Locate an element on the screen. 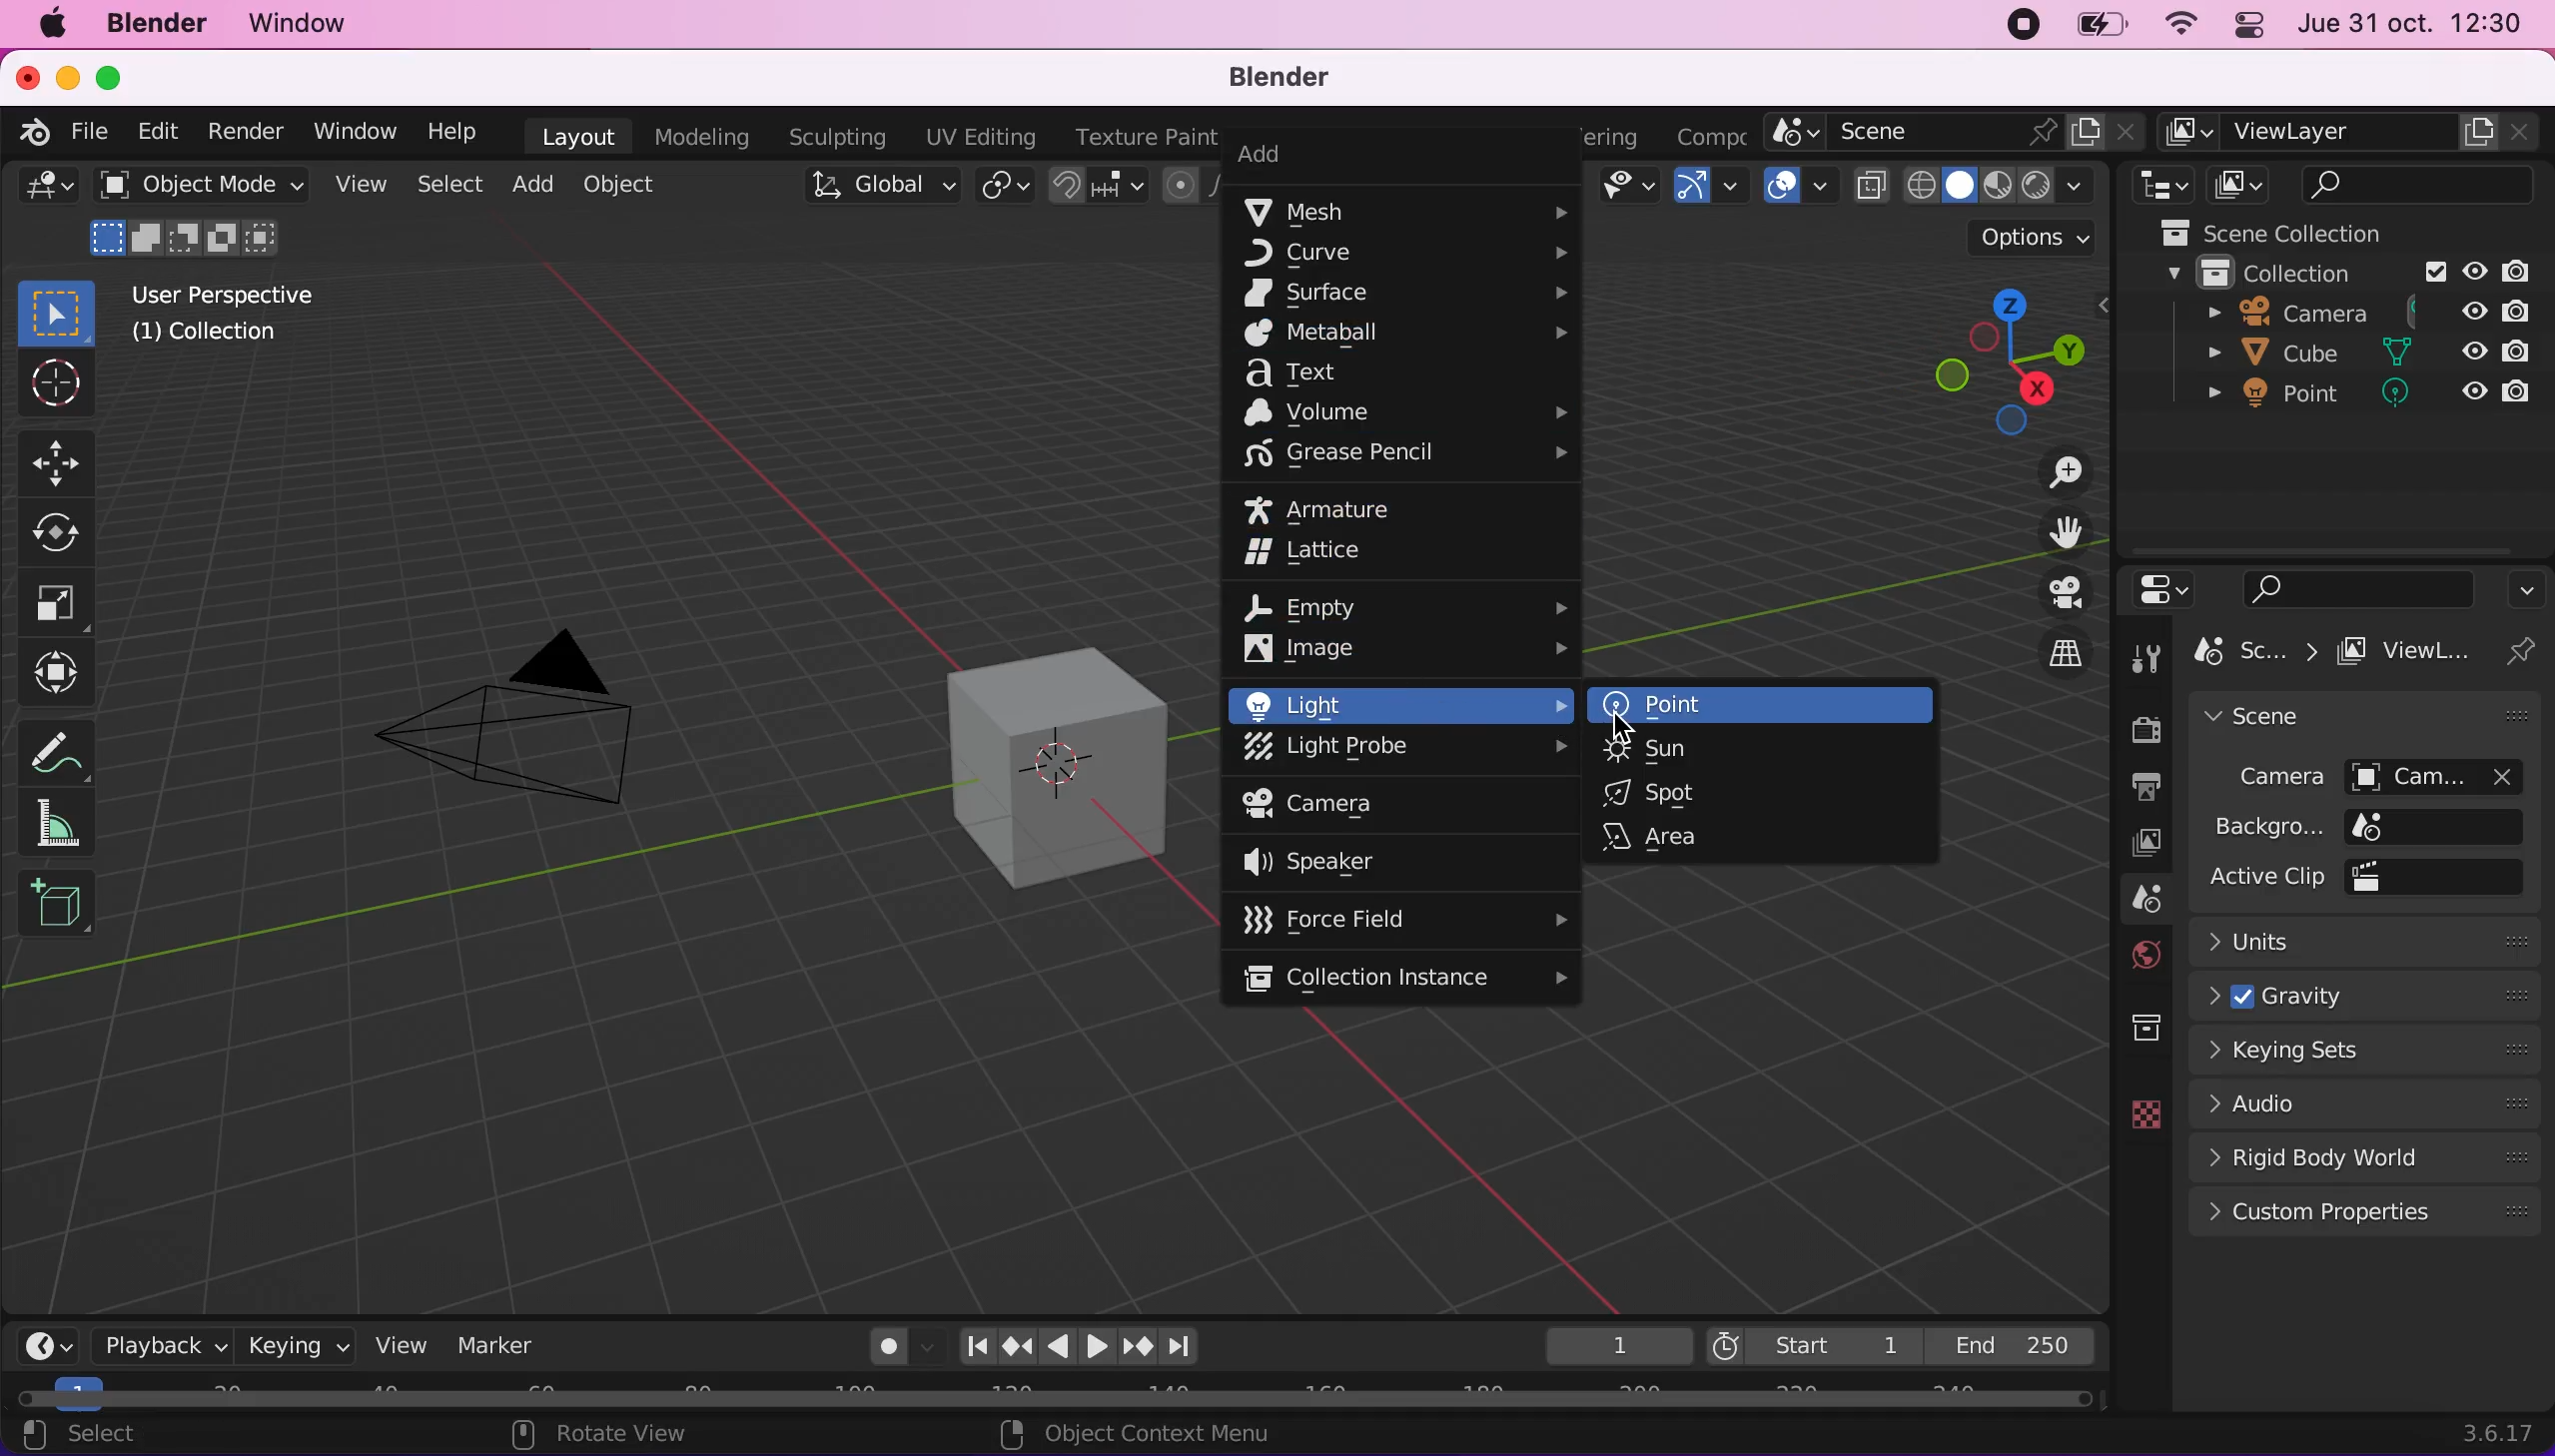 The image size is (2555, 1456). grease pencil is located at coordinates (1405, 454).